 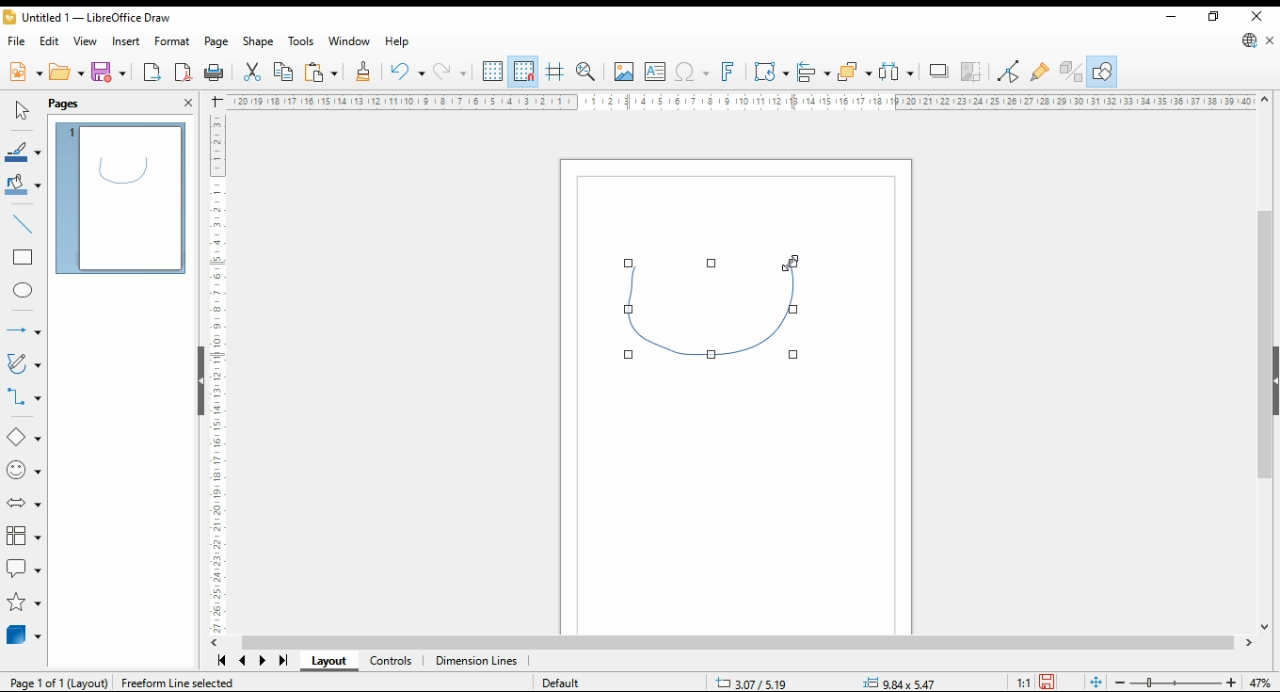 I want to click on toggle extrusions, so click(x=1070, y=72).